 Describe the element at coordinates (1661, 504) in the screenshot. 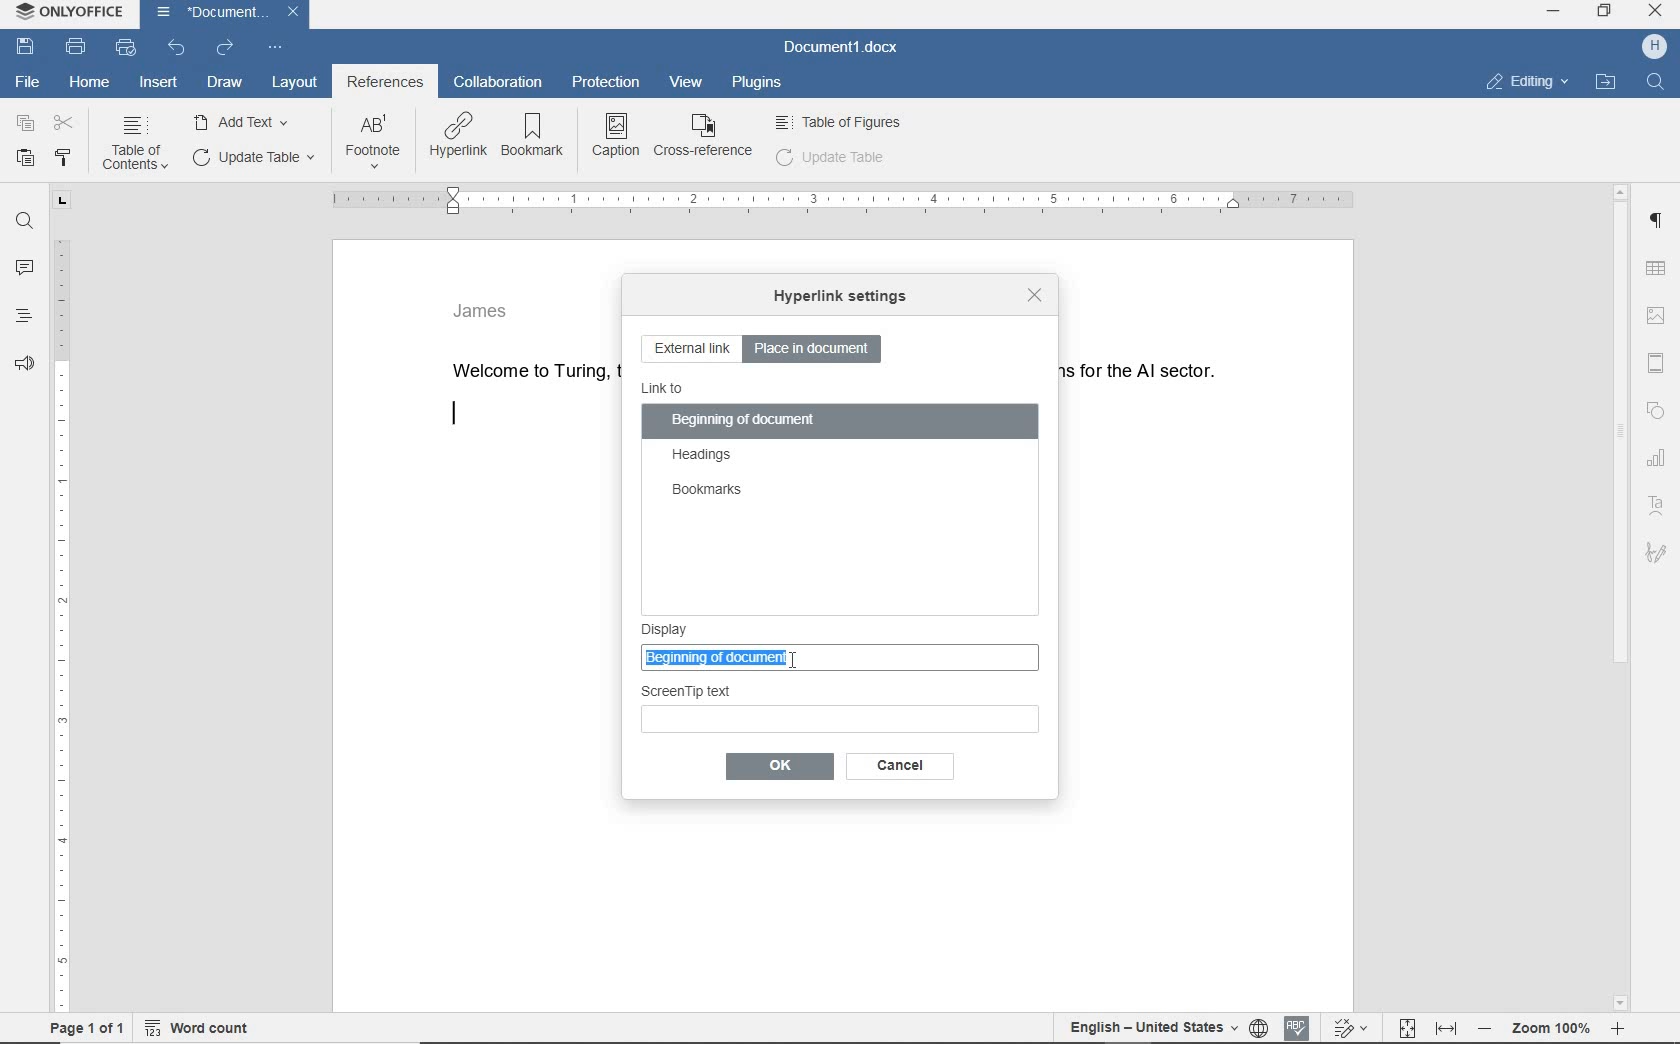

I see `Text art` at that location.